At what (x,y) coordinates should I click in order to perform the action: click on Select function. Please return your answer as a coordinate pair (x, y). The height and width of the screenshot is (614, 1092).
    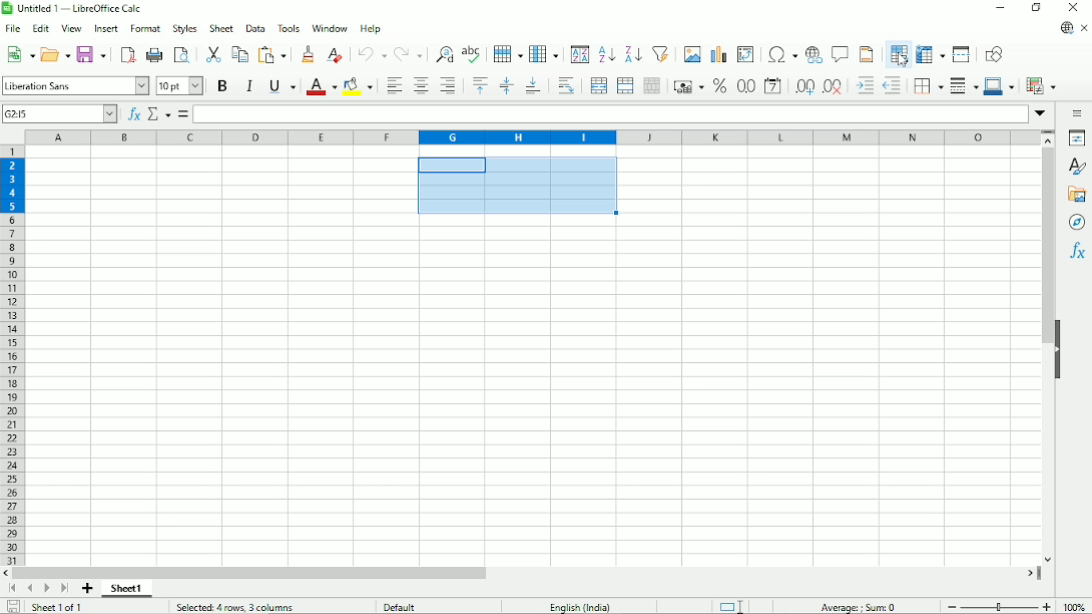
    Looking at the image, I should click on (159, 114).